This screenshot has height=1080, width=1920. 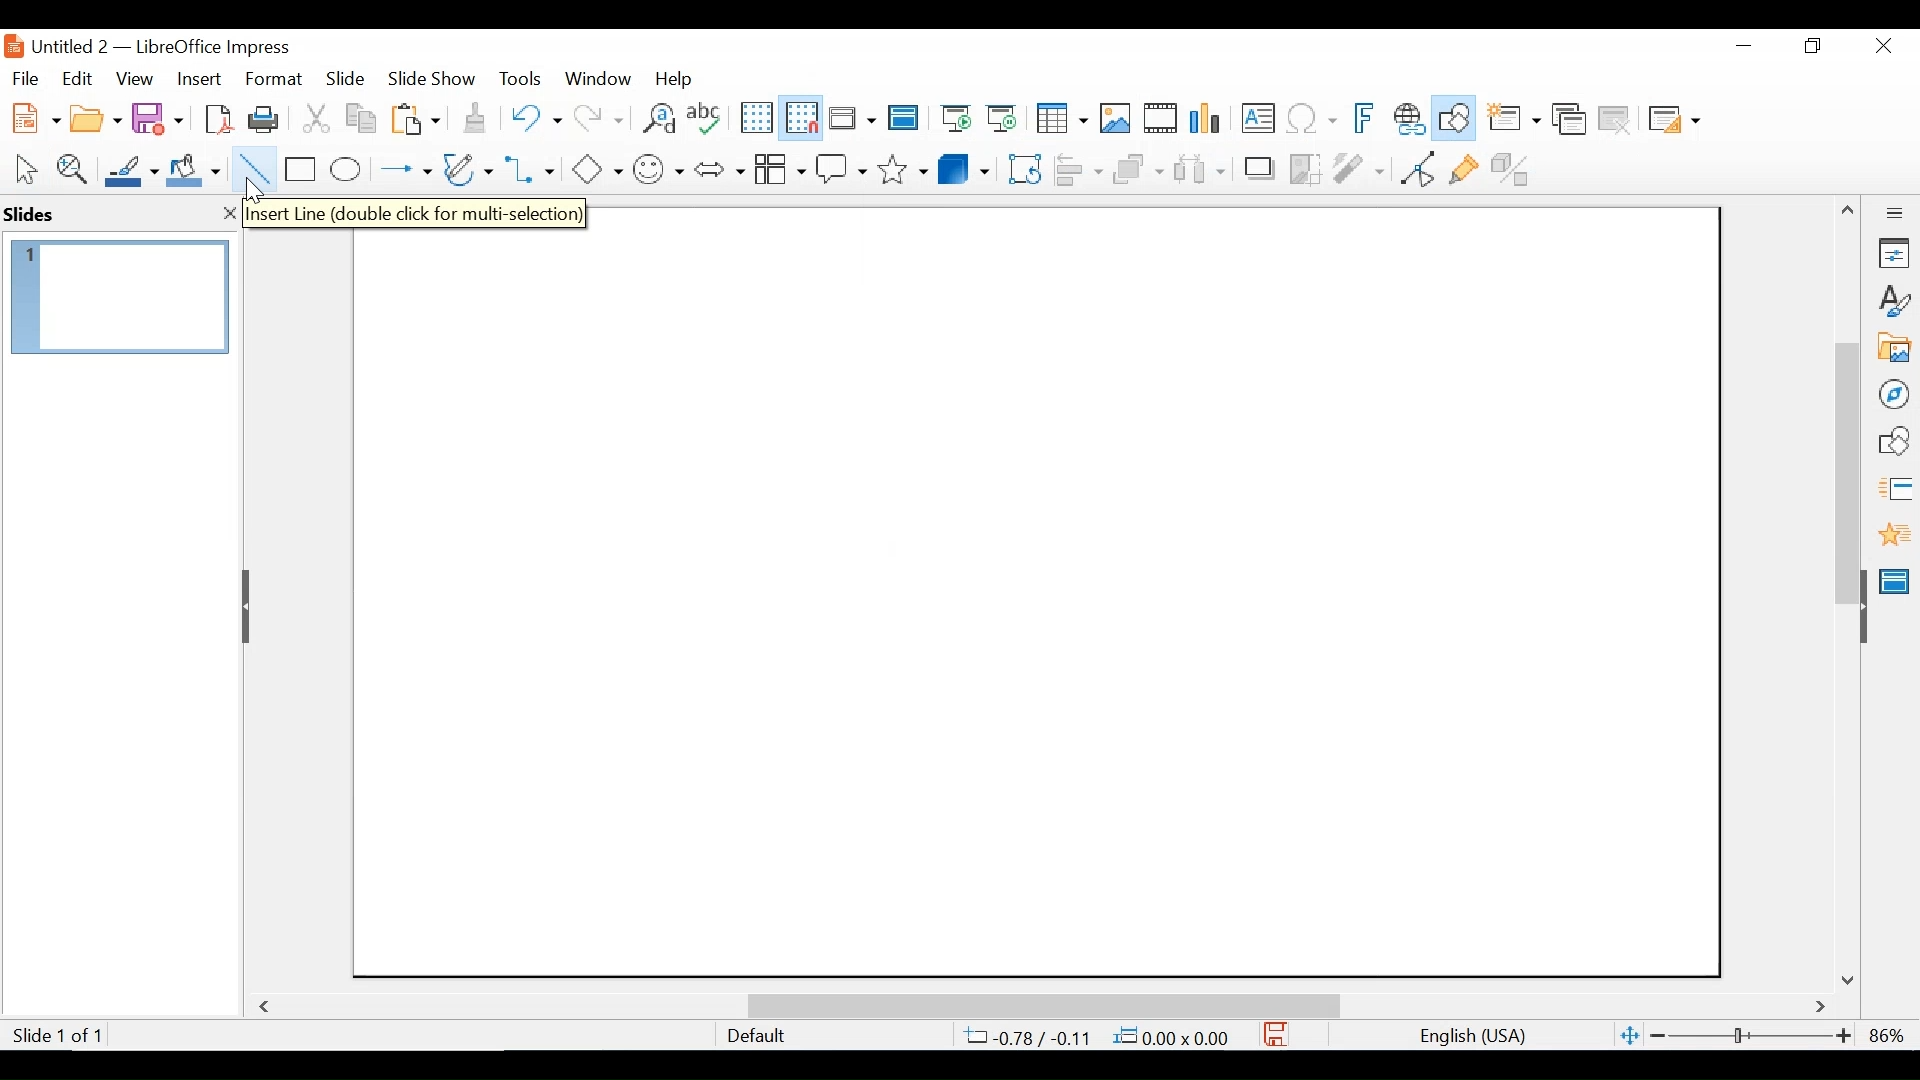 I want to click on 86%, so click(x=1851, y=979).